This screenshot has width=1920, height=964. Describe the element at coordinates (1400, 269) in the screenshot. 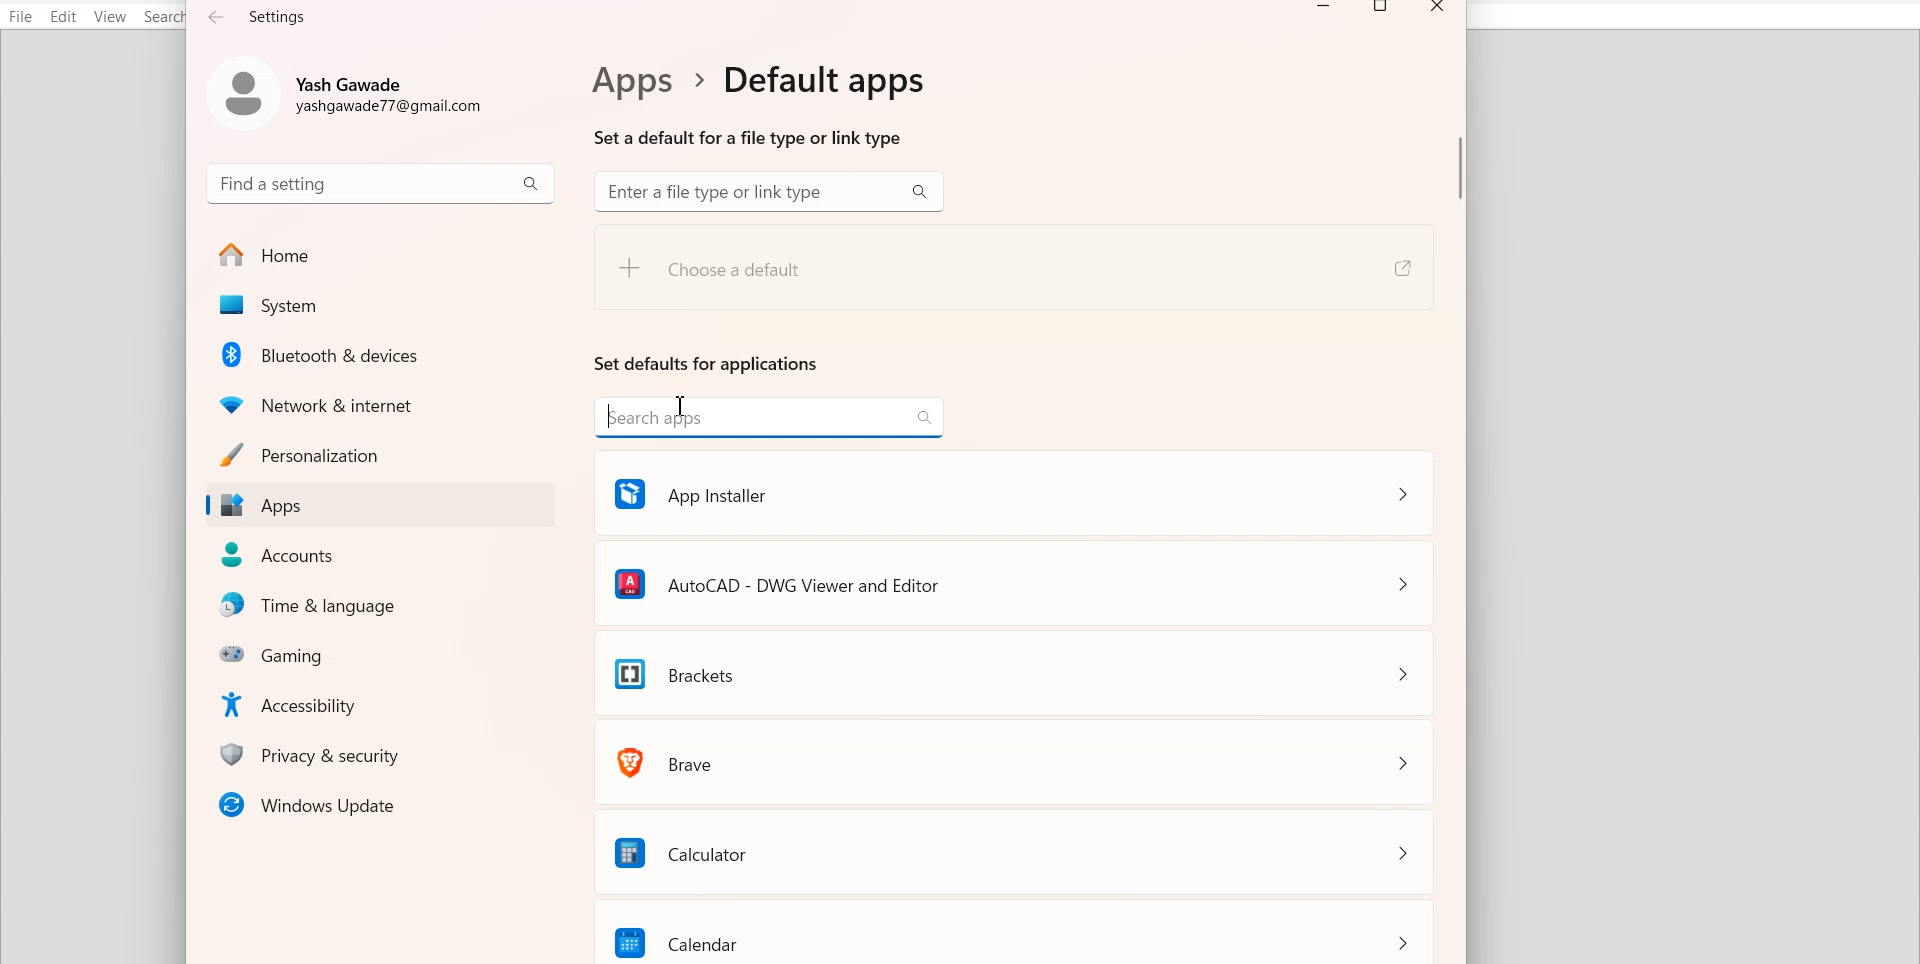

I see `Share` at that location.